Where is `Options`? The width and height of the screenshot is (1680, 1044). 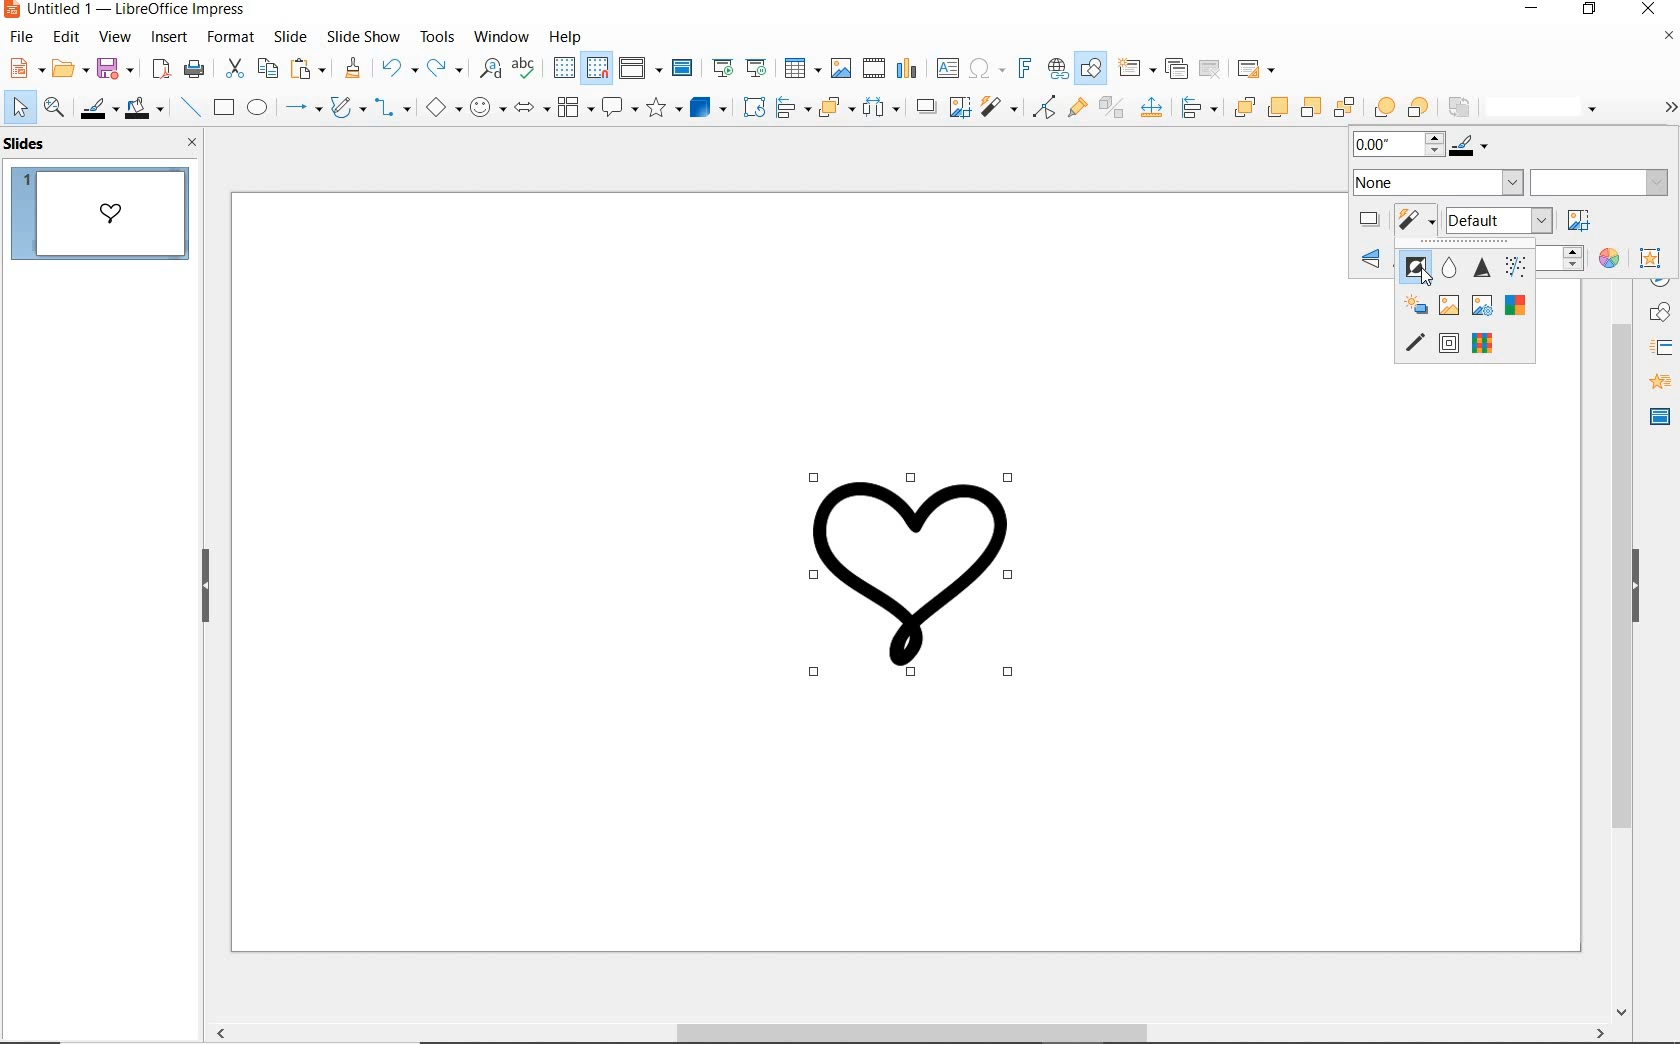
Options is located at coordinates (1670, 105).